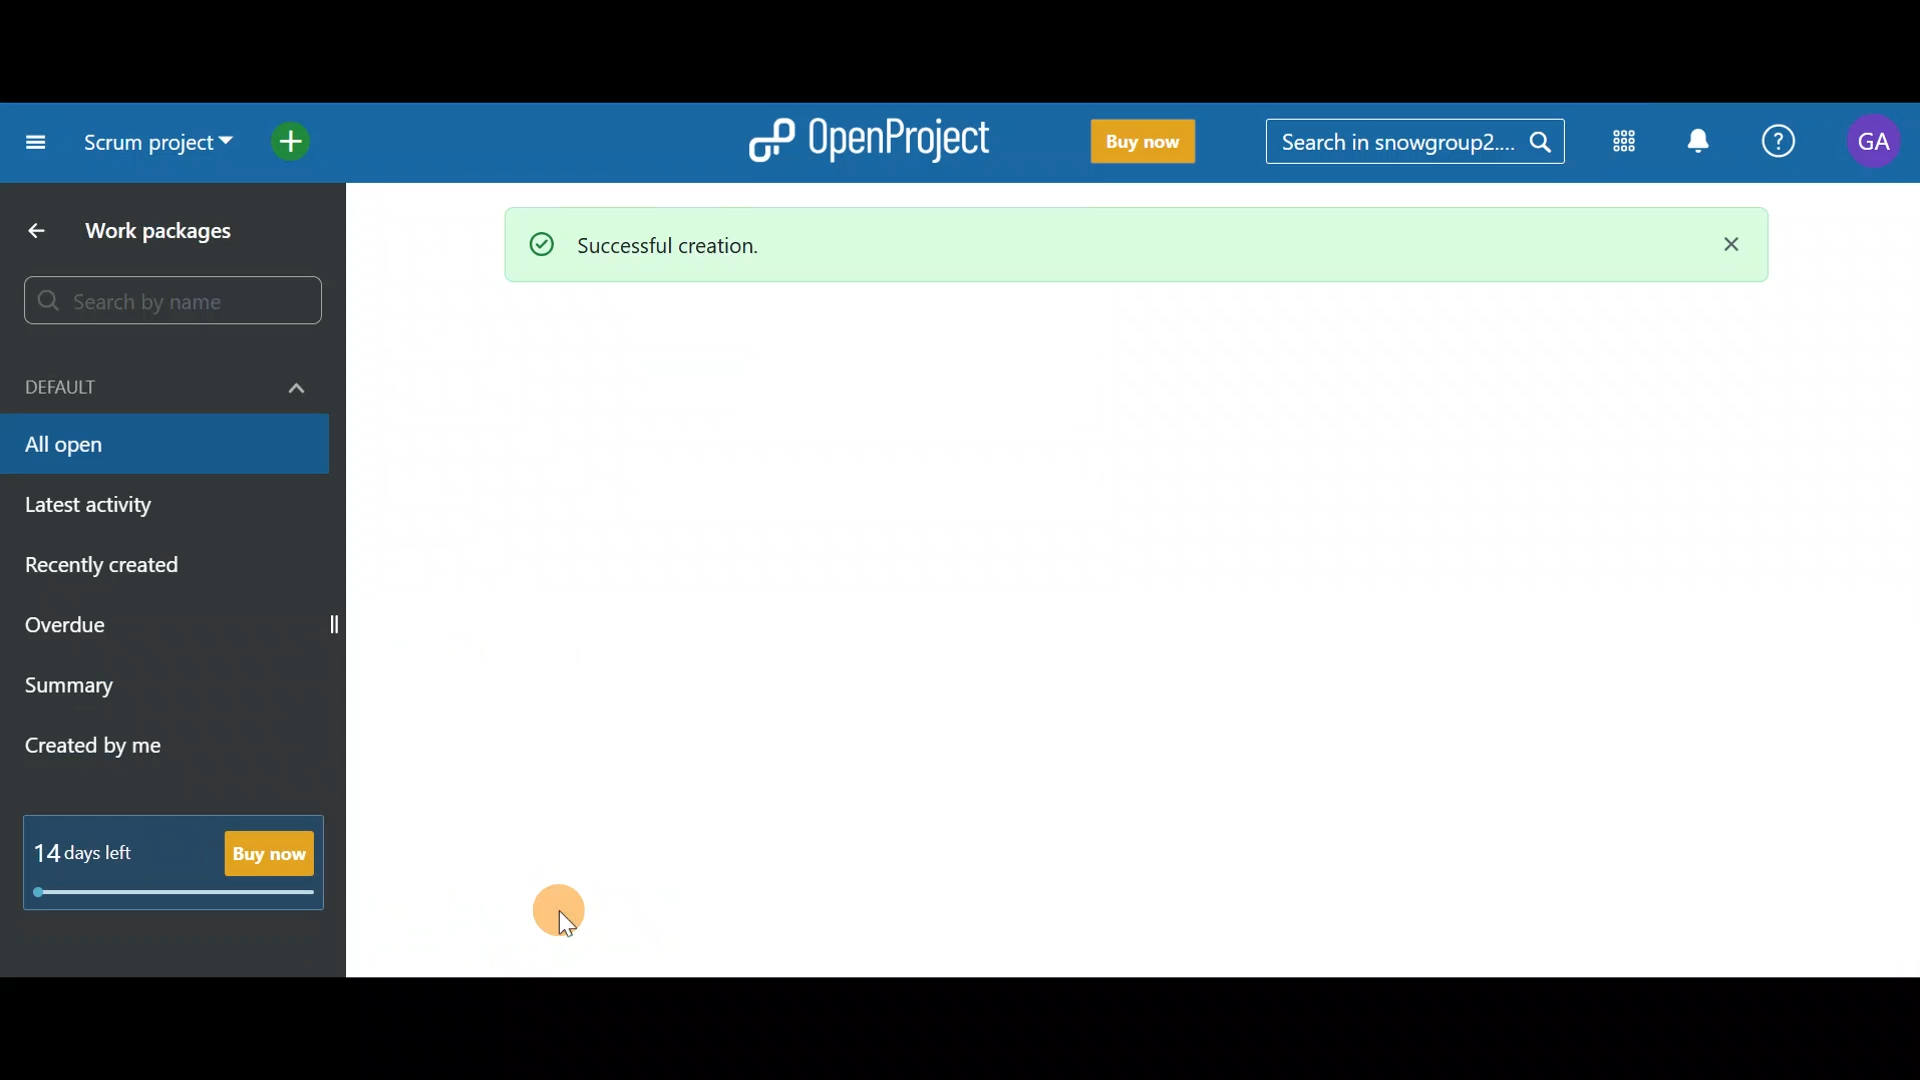 This screenshot has height=1080, width=1920. Describe the element at coordinates (31, 143) in the screenshot. I see `Collapse project menu` at that location.